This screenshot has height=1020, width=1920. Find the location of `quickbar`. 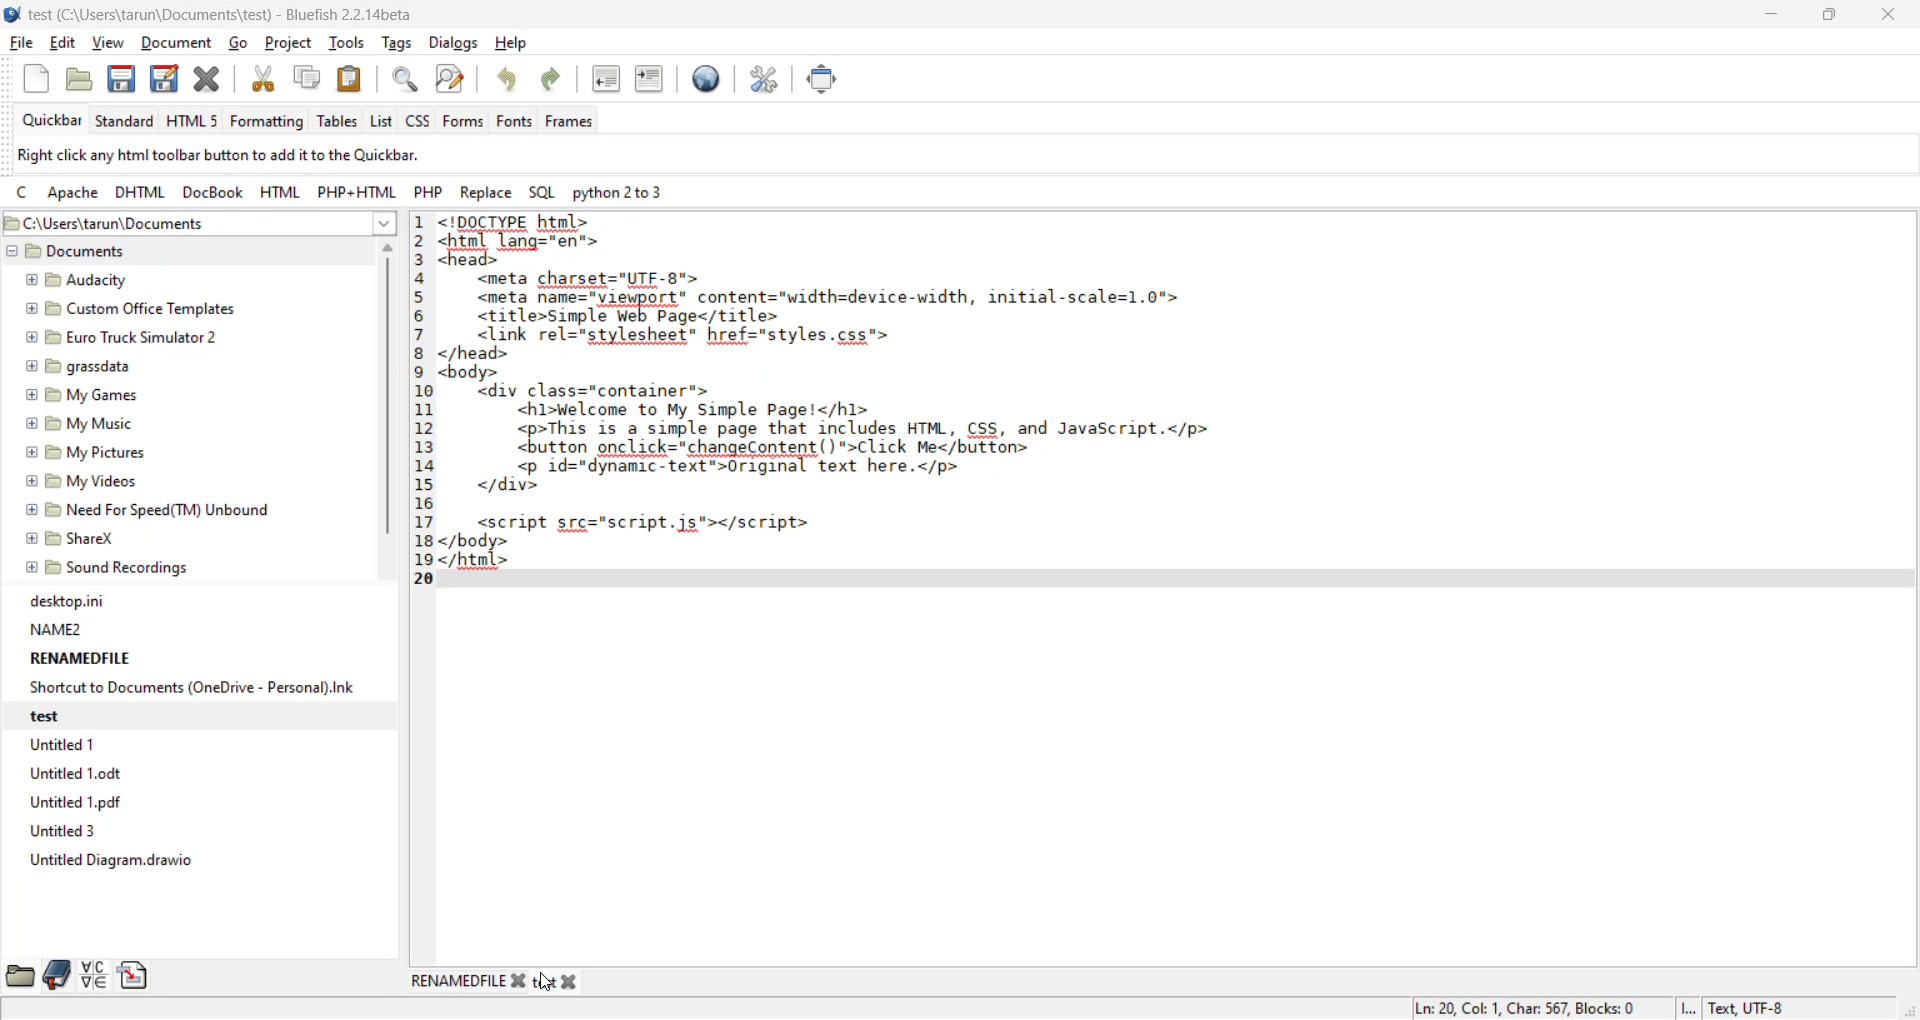

quickbar is located at coordinates (48, 121).